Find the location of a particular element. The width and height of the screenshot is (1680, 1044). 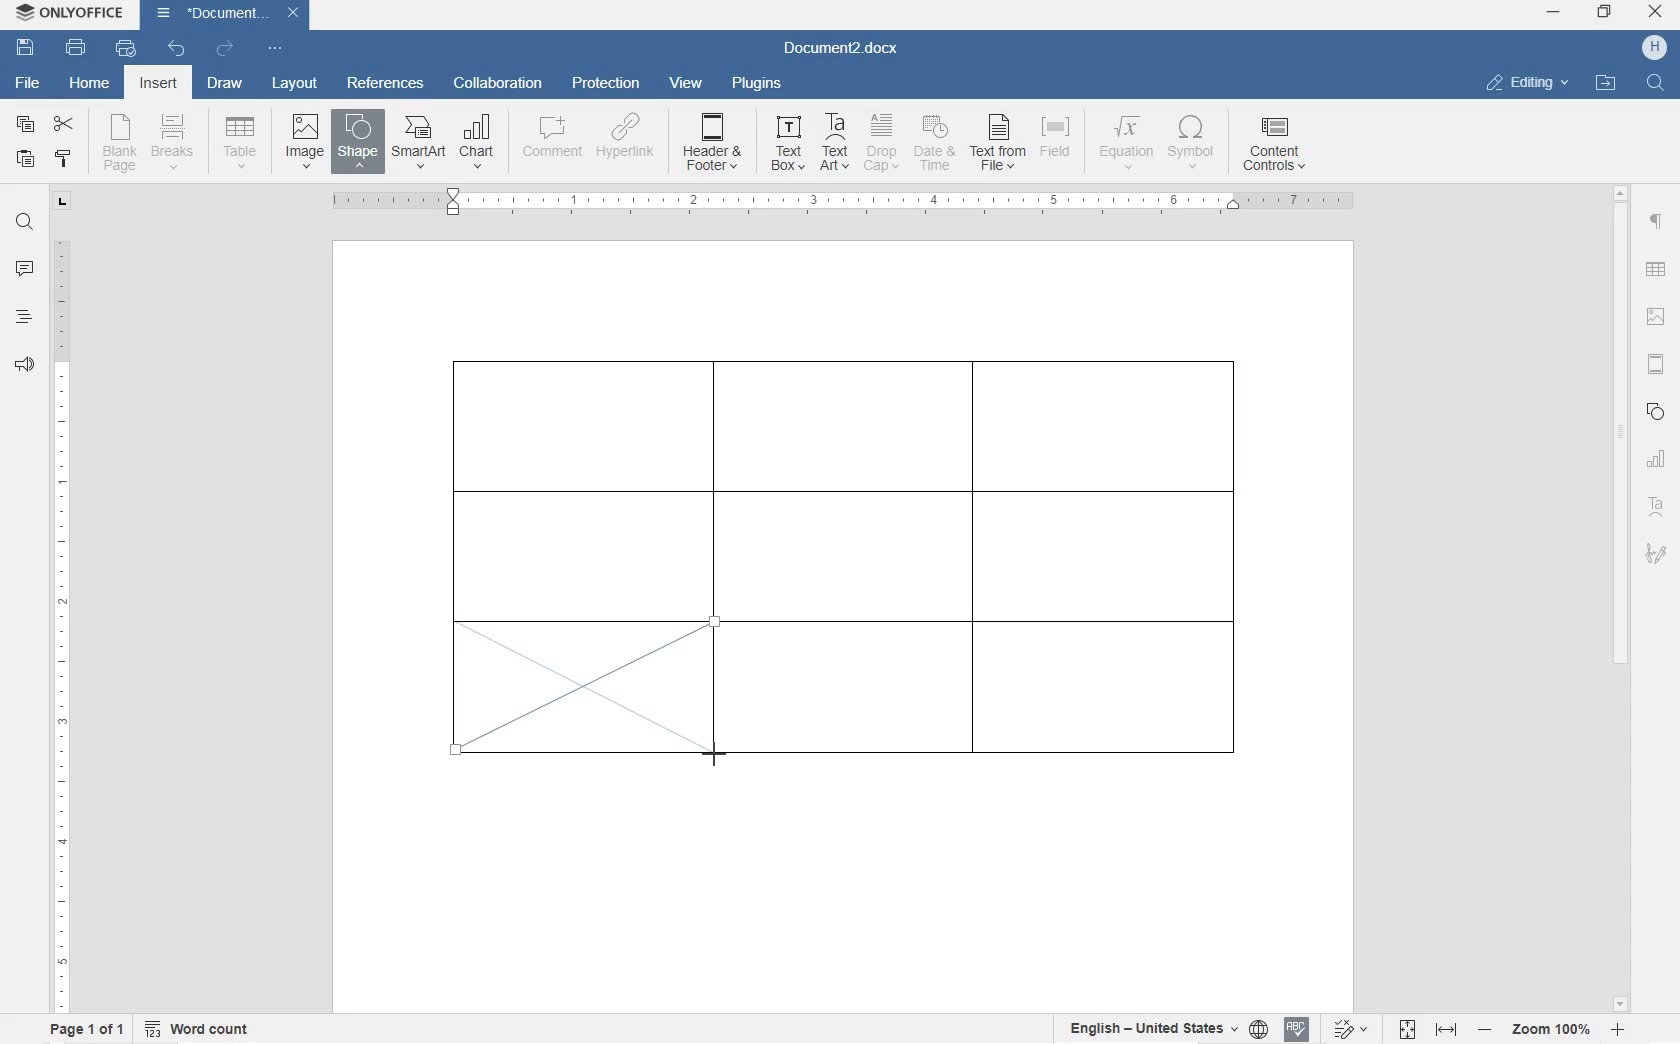

quick print is located at coordinates (126, 48).